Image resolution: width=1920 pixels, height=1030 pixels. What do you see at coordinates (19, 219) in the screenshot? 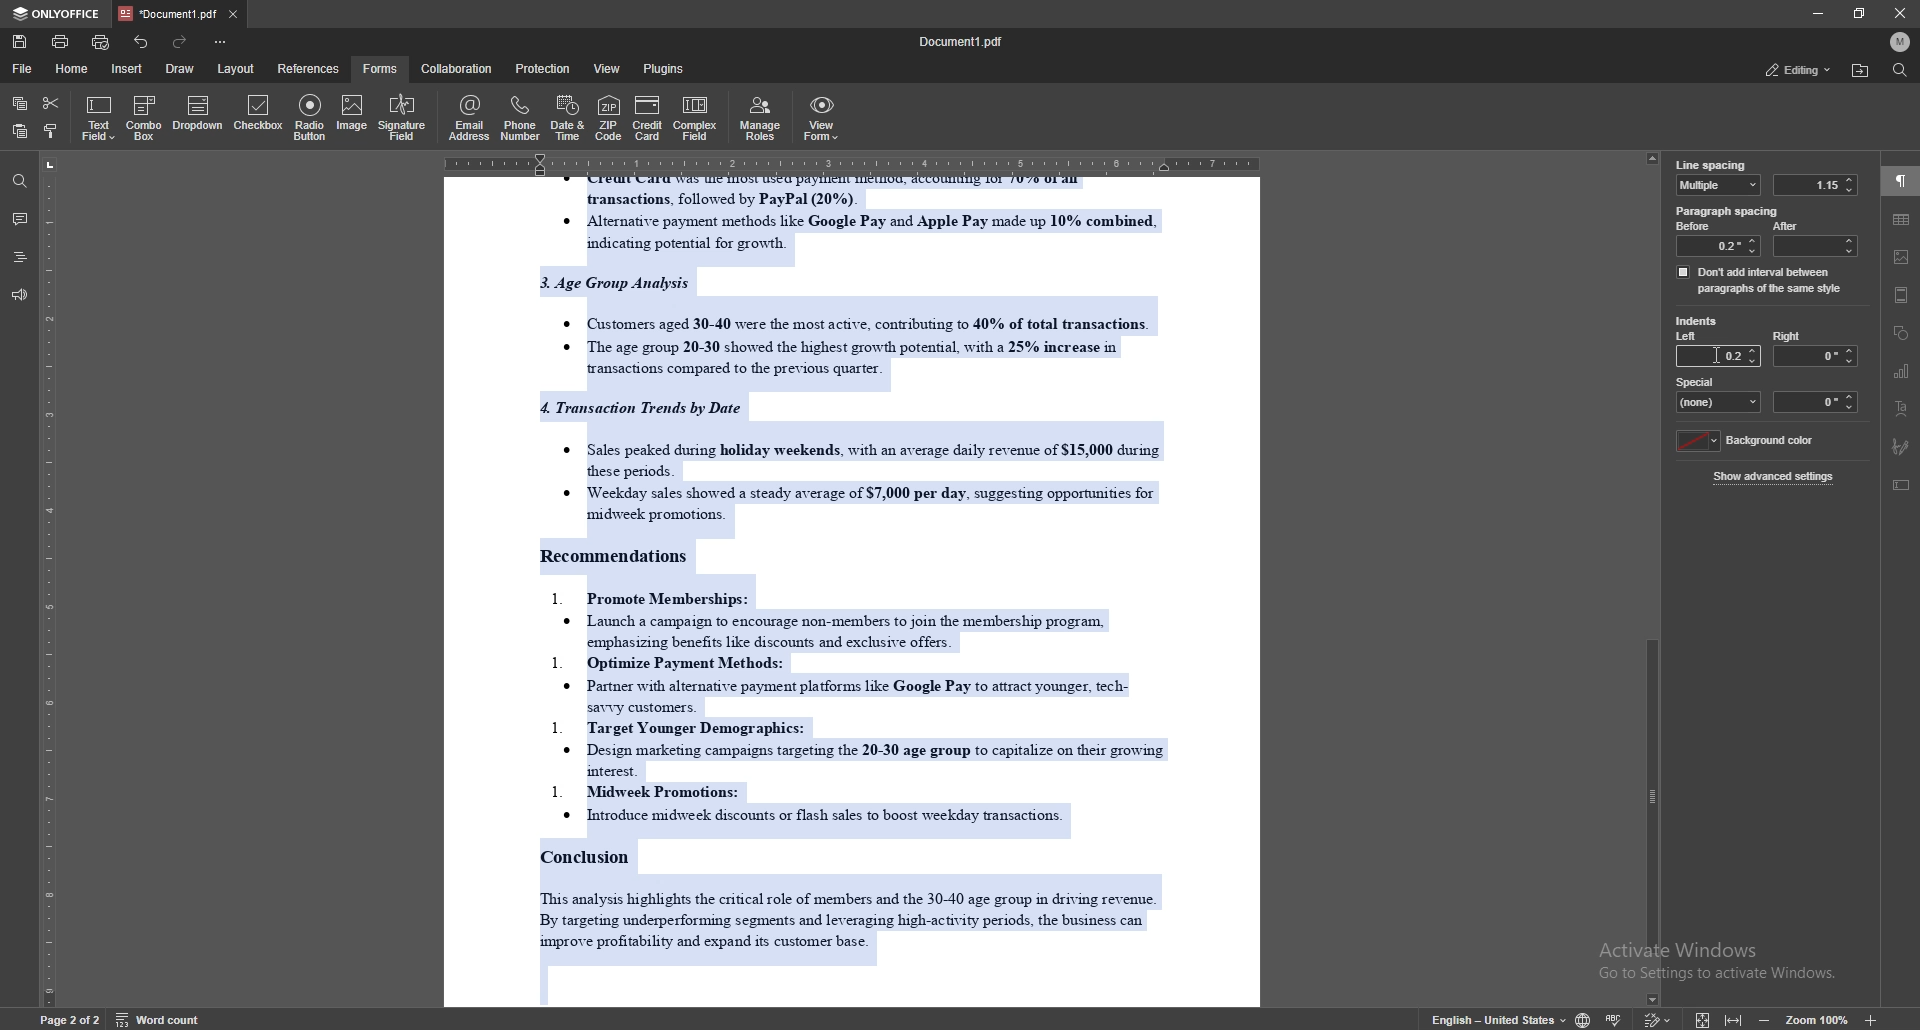
I see `comment` at bounding box center [19, 219].